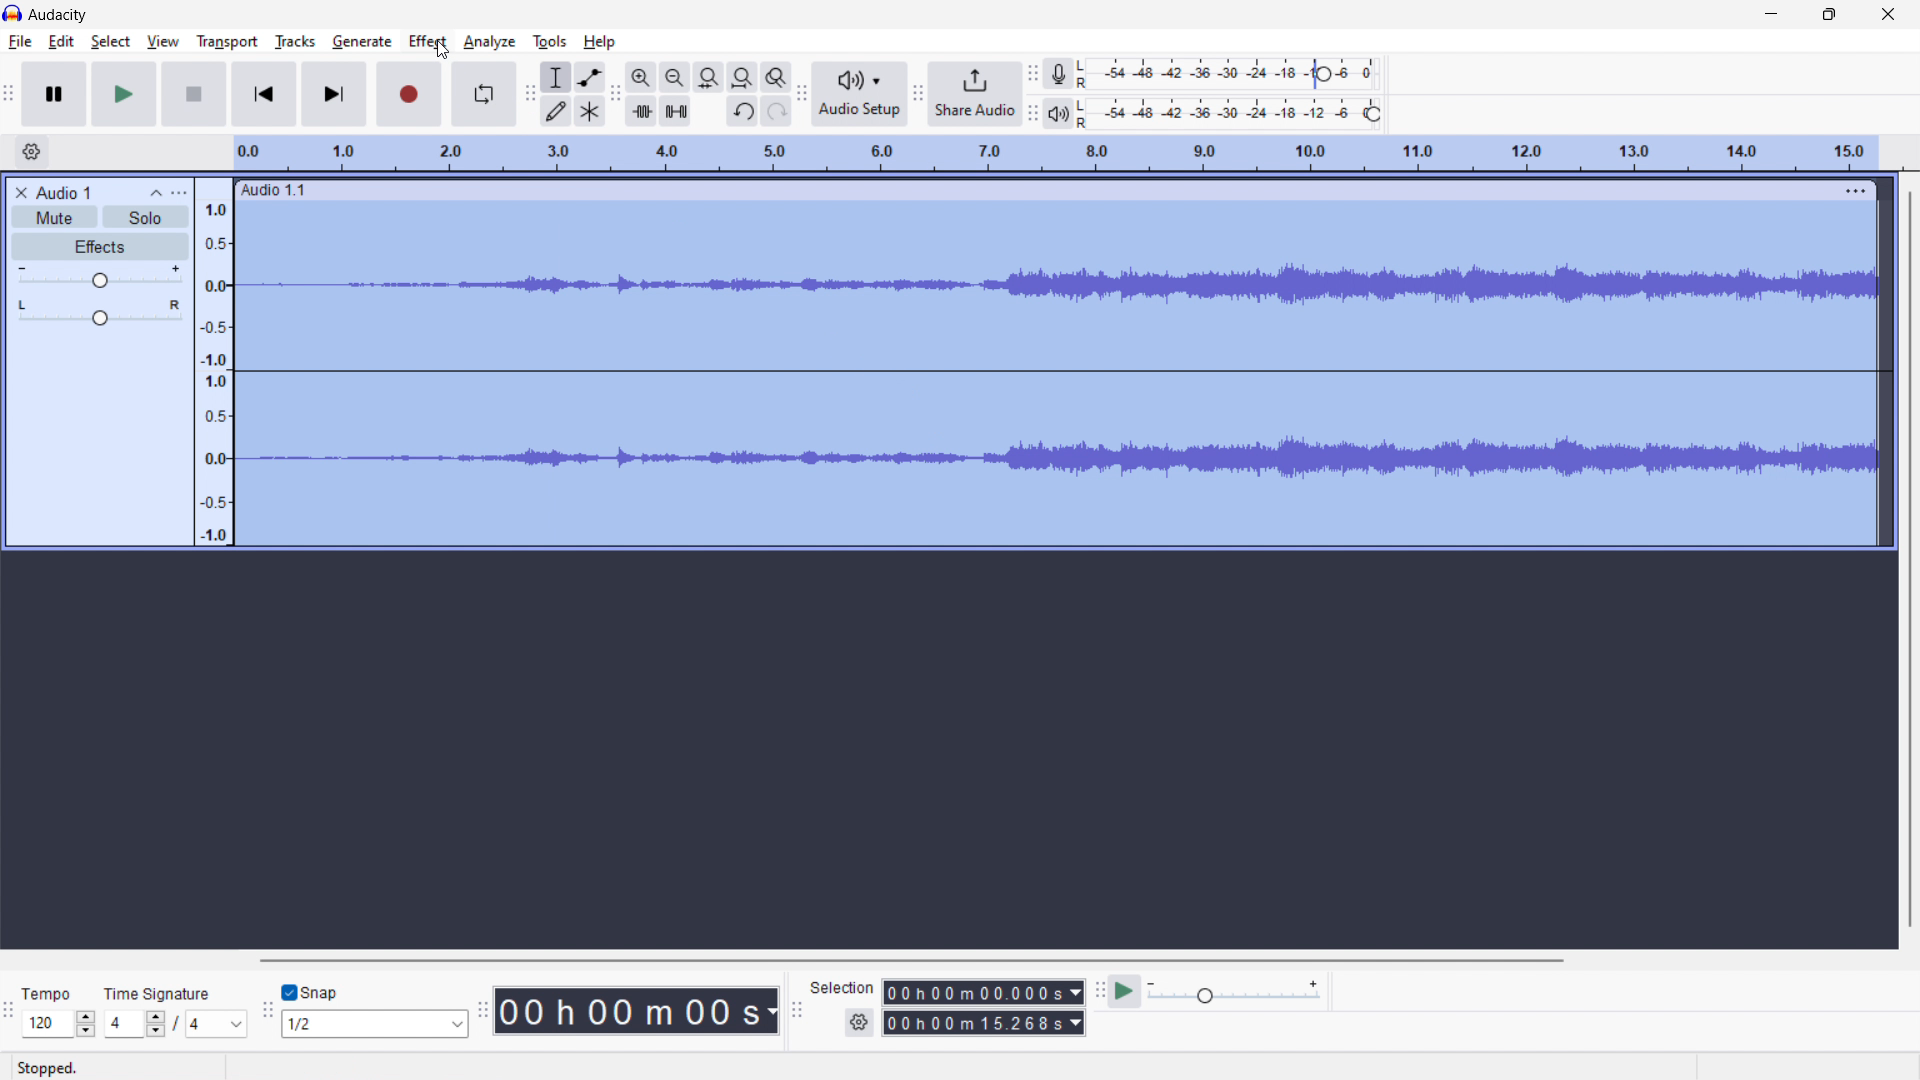 This screenshot has height=1080, width=1920. I want to click on time signature toolbar, so click(10, 1010).